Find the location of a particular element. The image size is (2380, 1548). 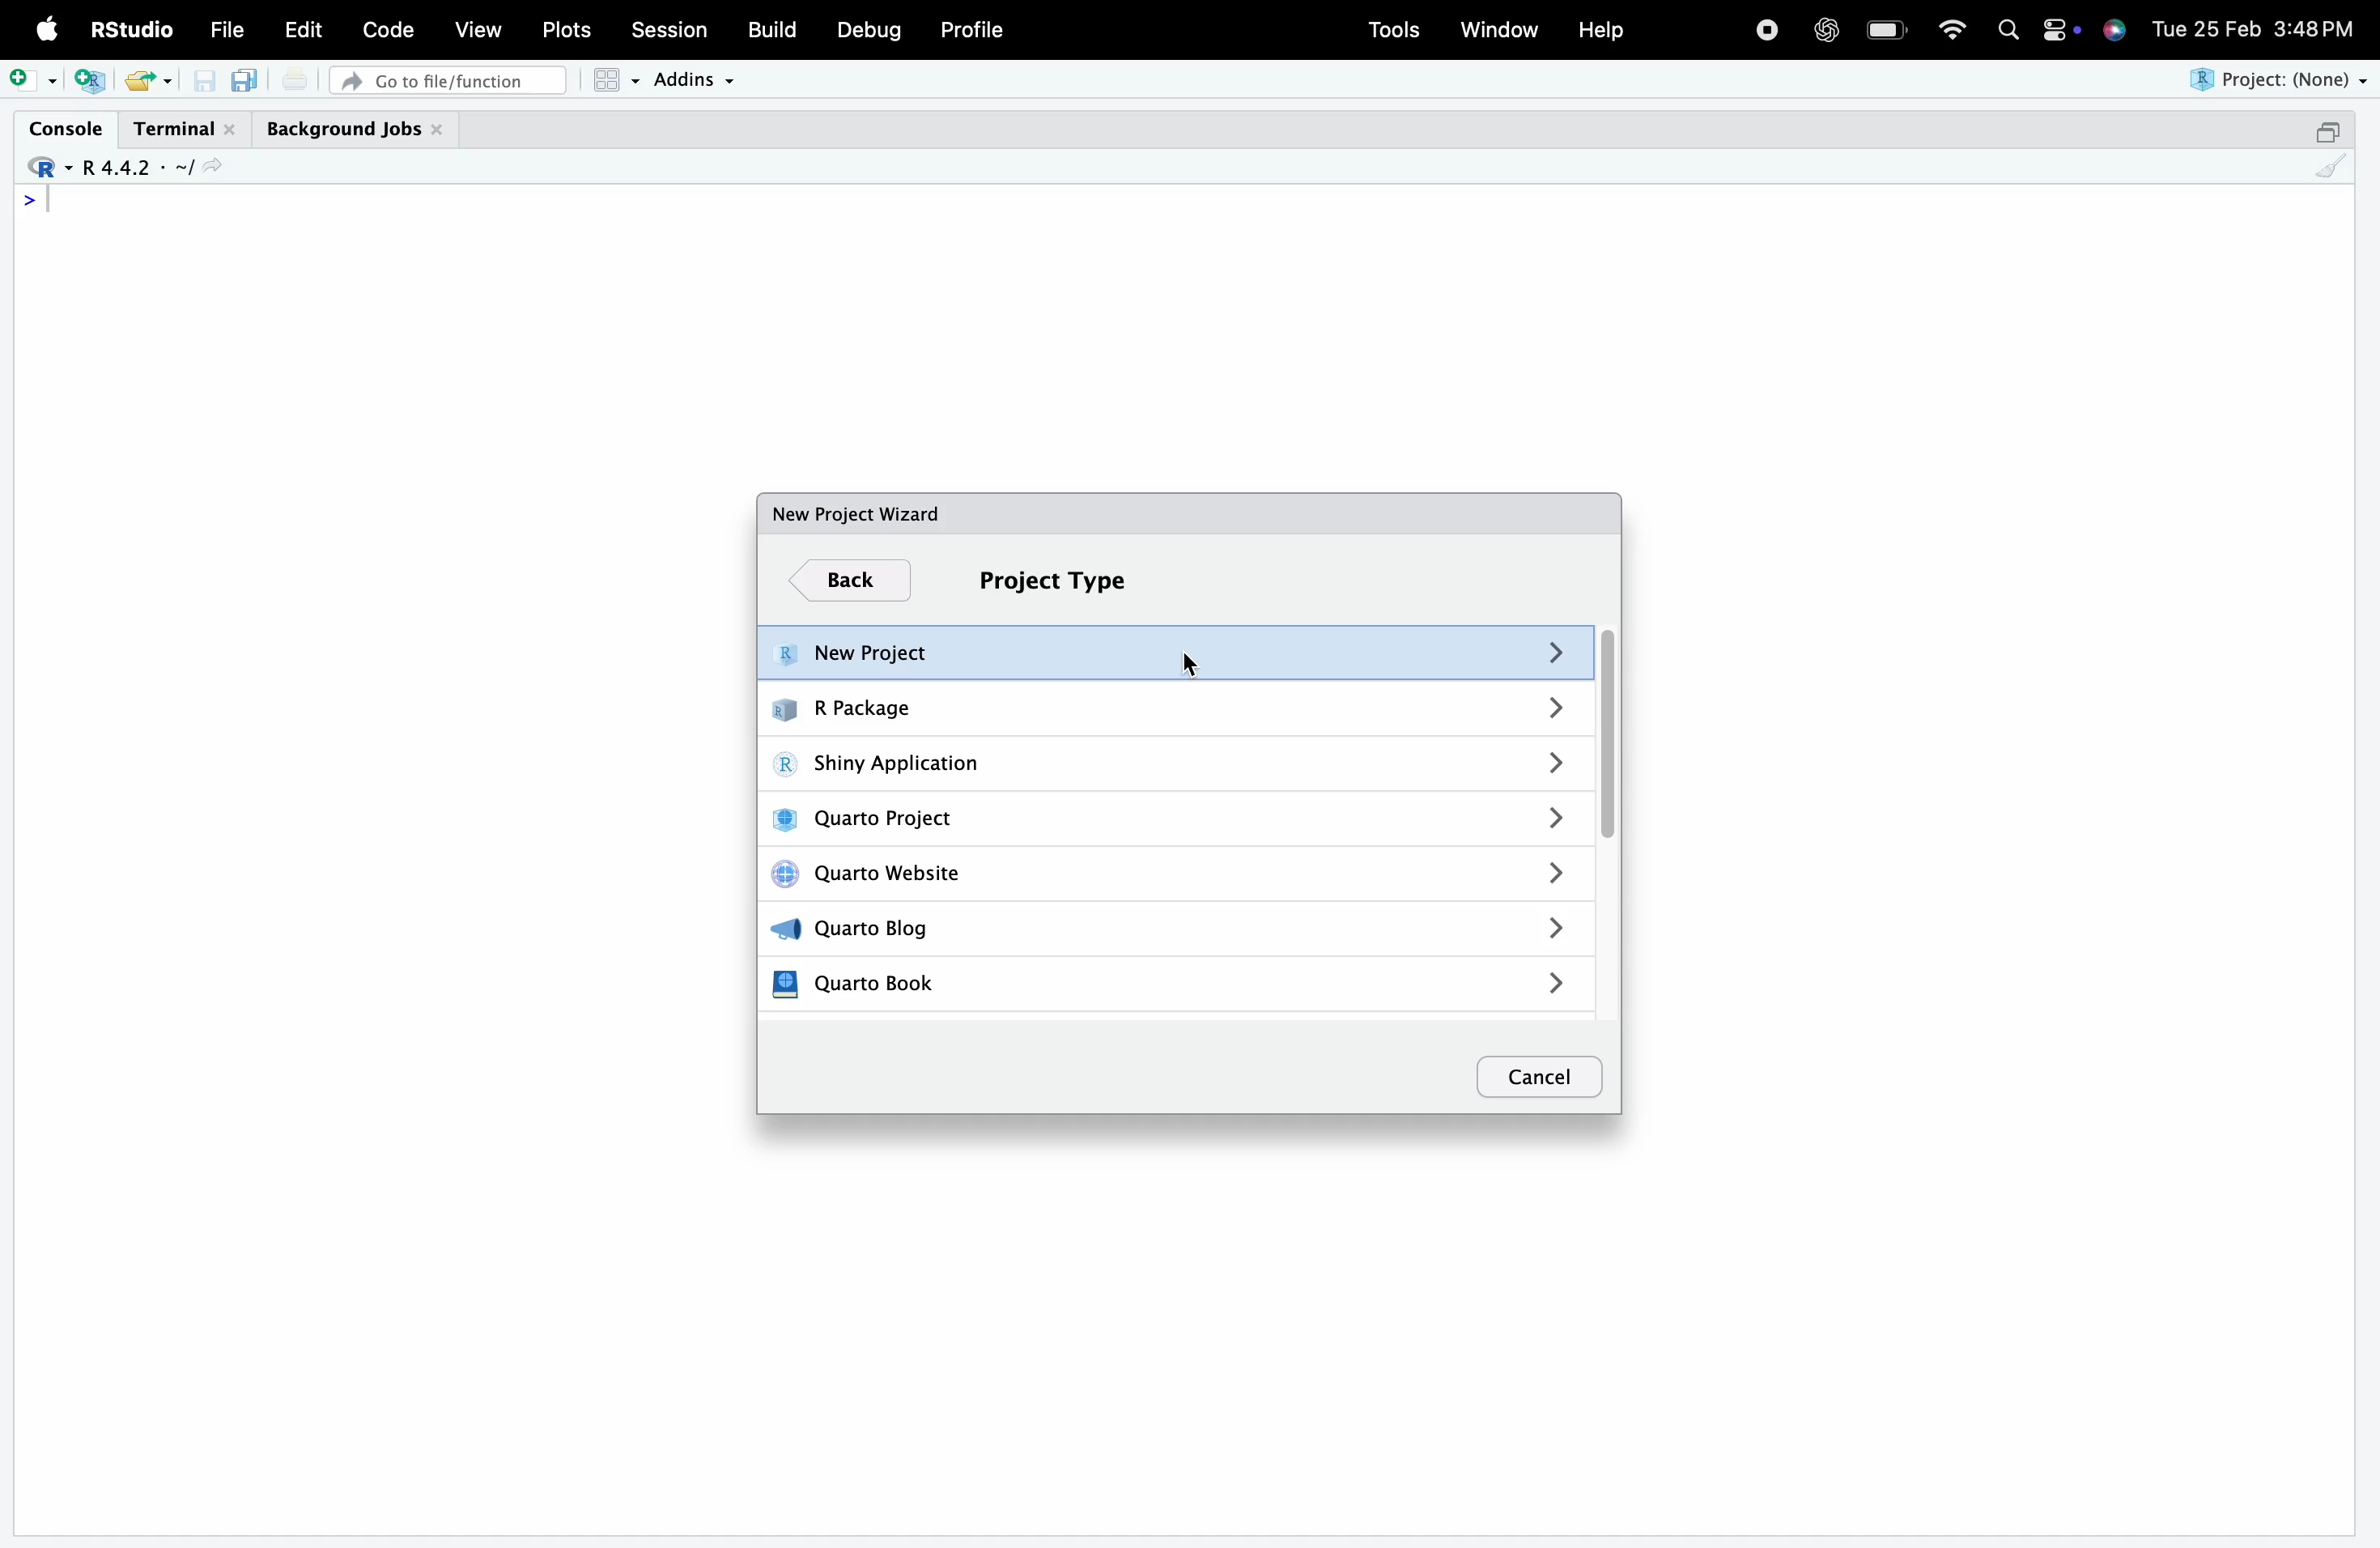

open recent files is located at coordinates (167, 82).